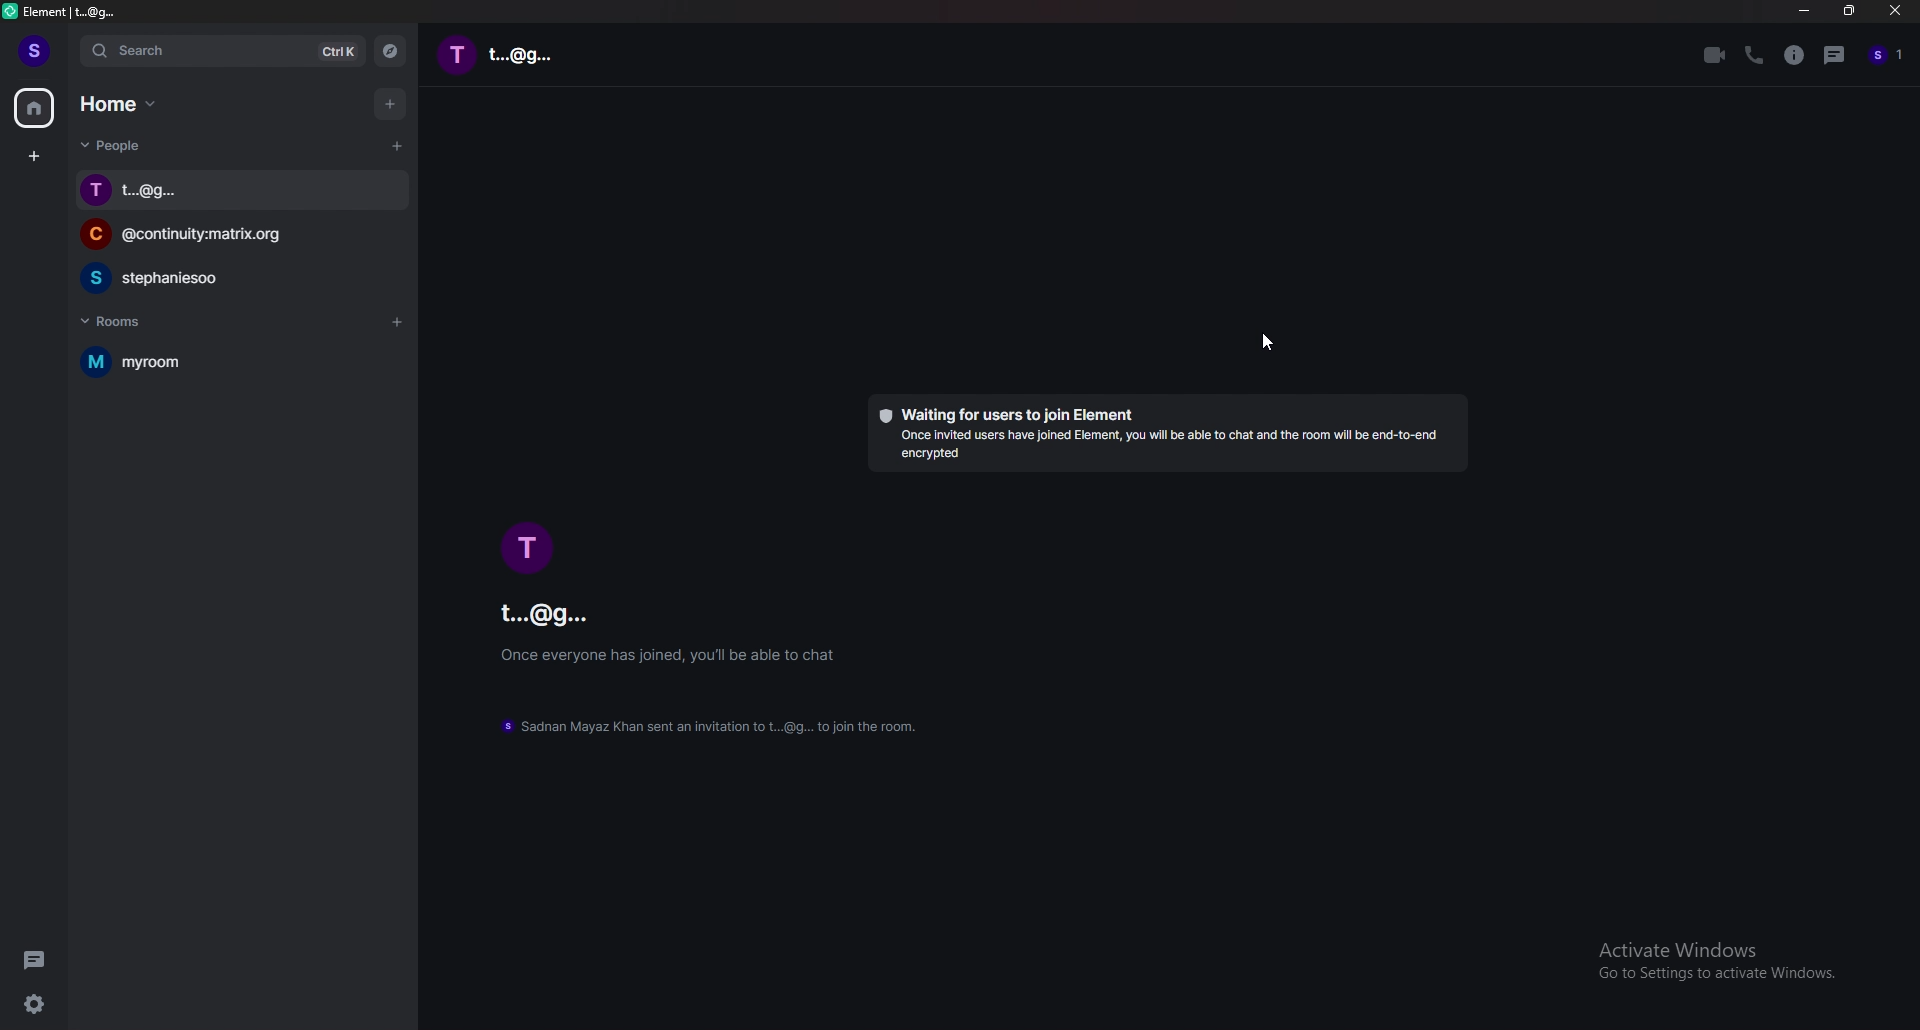 Image resolution: width=1920 pixels, height=1030 pixels. What do you see at coordinates (129, 321) in the screenshot?
I see `rooms` at bounding box center [129, 321].